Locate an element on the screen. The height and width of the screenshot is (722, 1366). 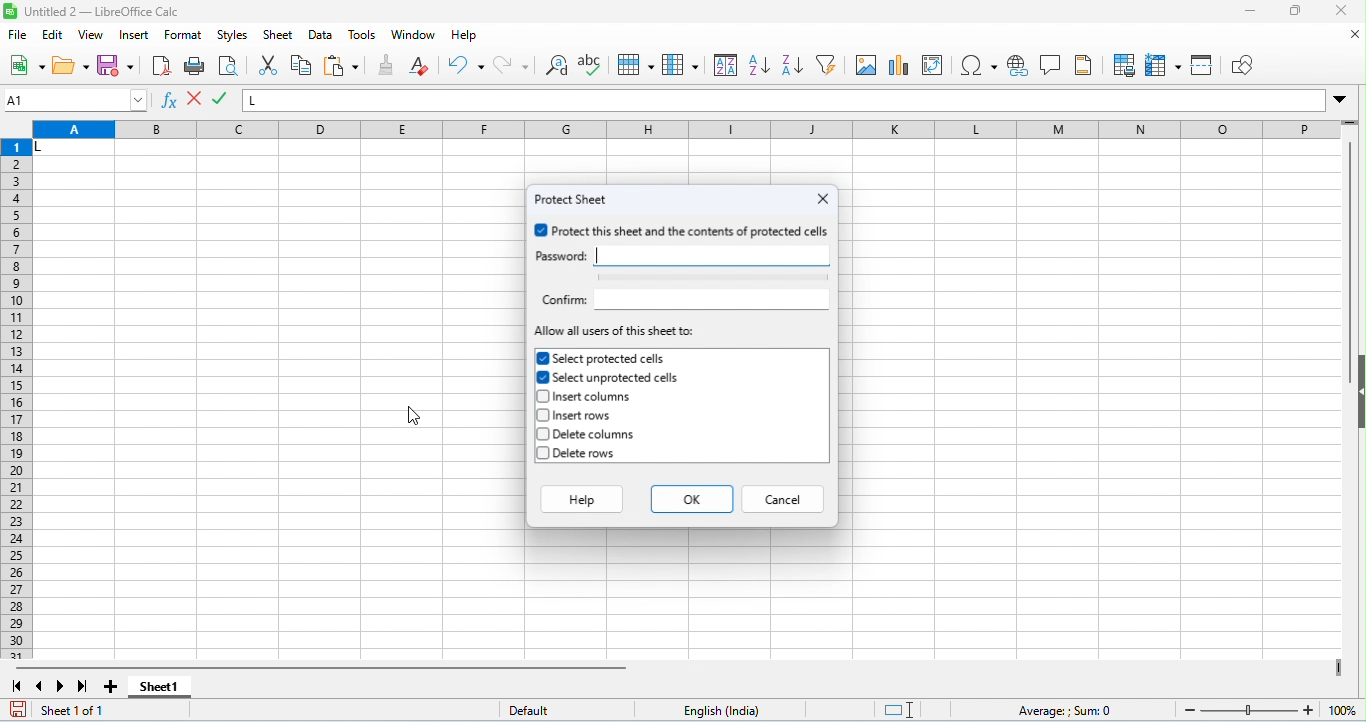
accept is located at coordinates (196, 100).